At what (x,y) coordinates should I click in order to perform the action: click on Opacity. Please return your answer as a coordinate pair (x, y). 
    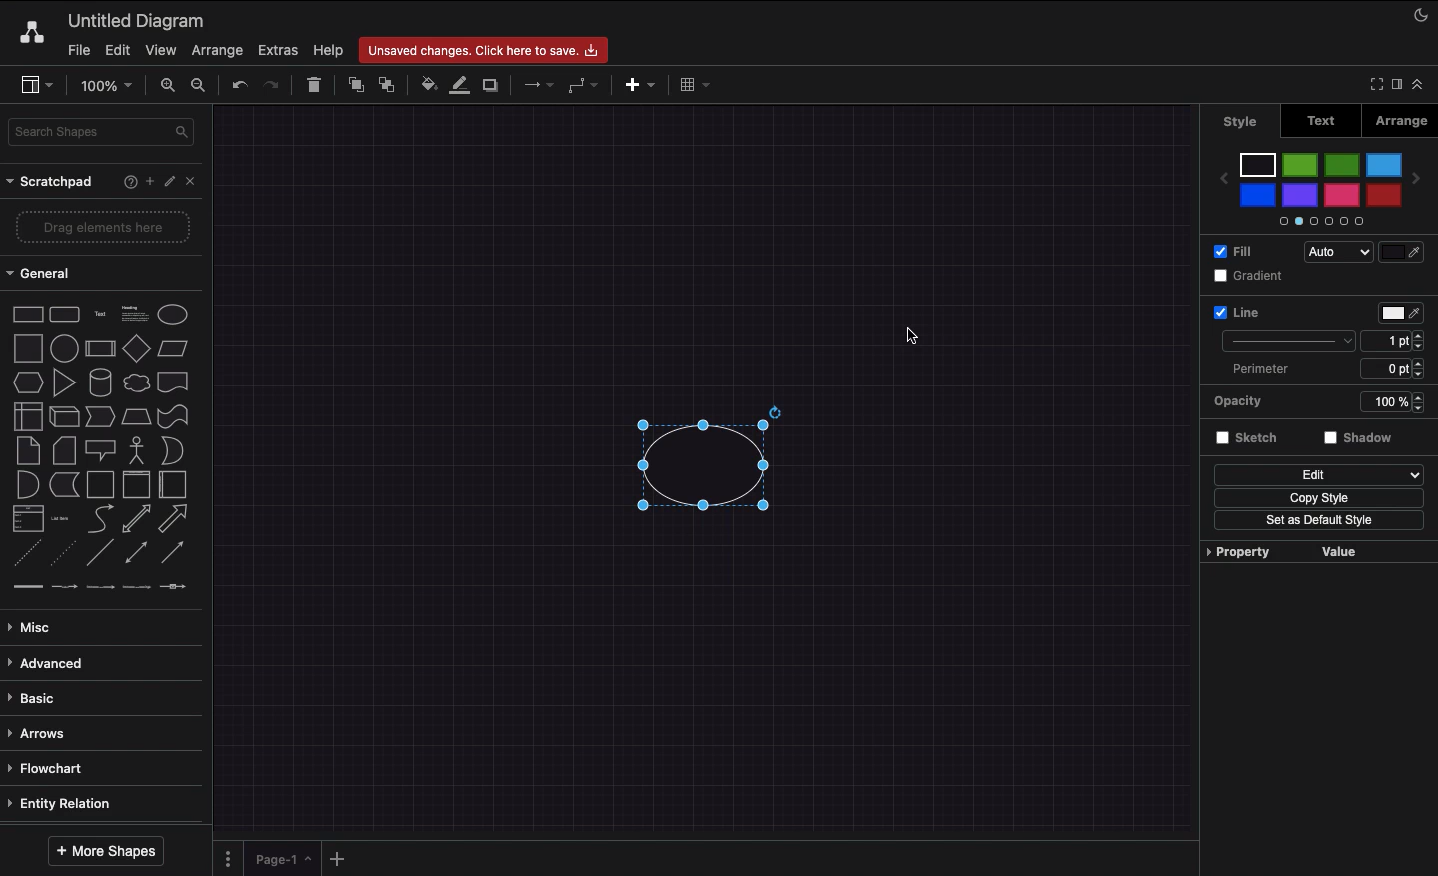
    Looking at the image, I should click on (1254, 402).